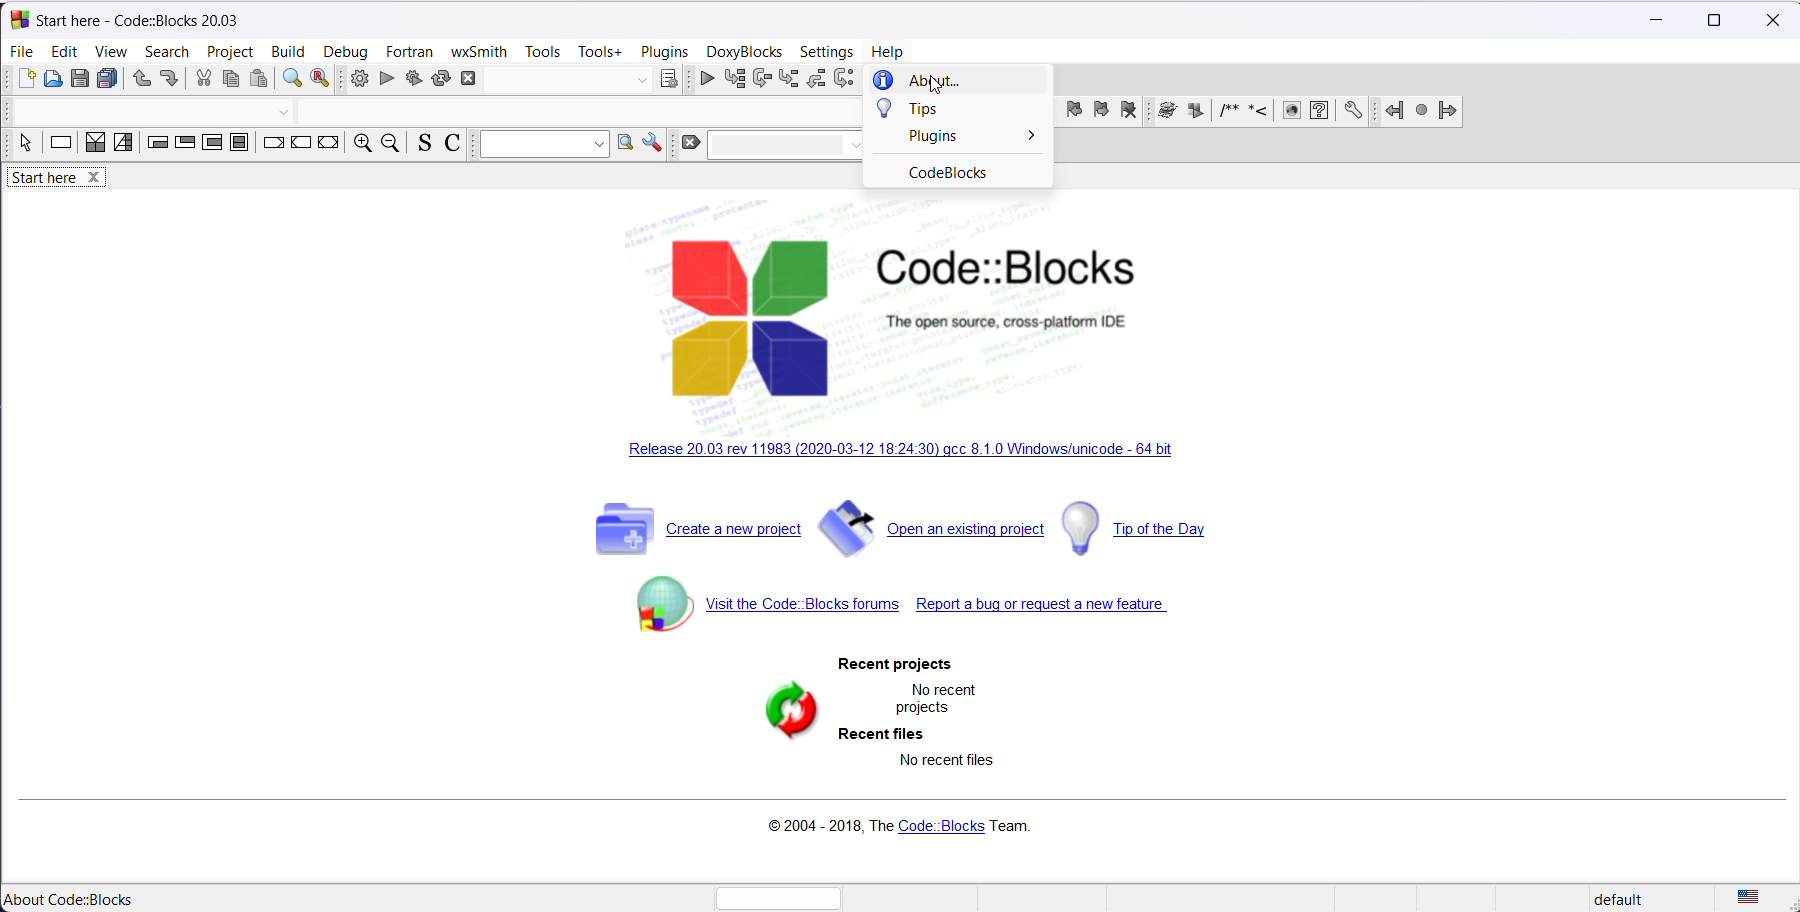  What do you see at coordinates (24, 80) in the screenshot?
I see `new file` at bounding box center [24, 80].